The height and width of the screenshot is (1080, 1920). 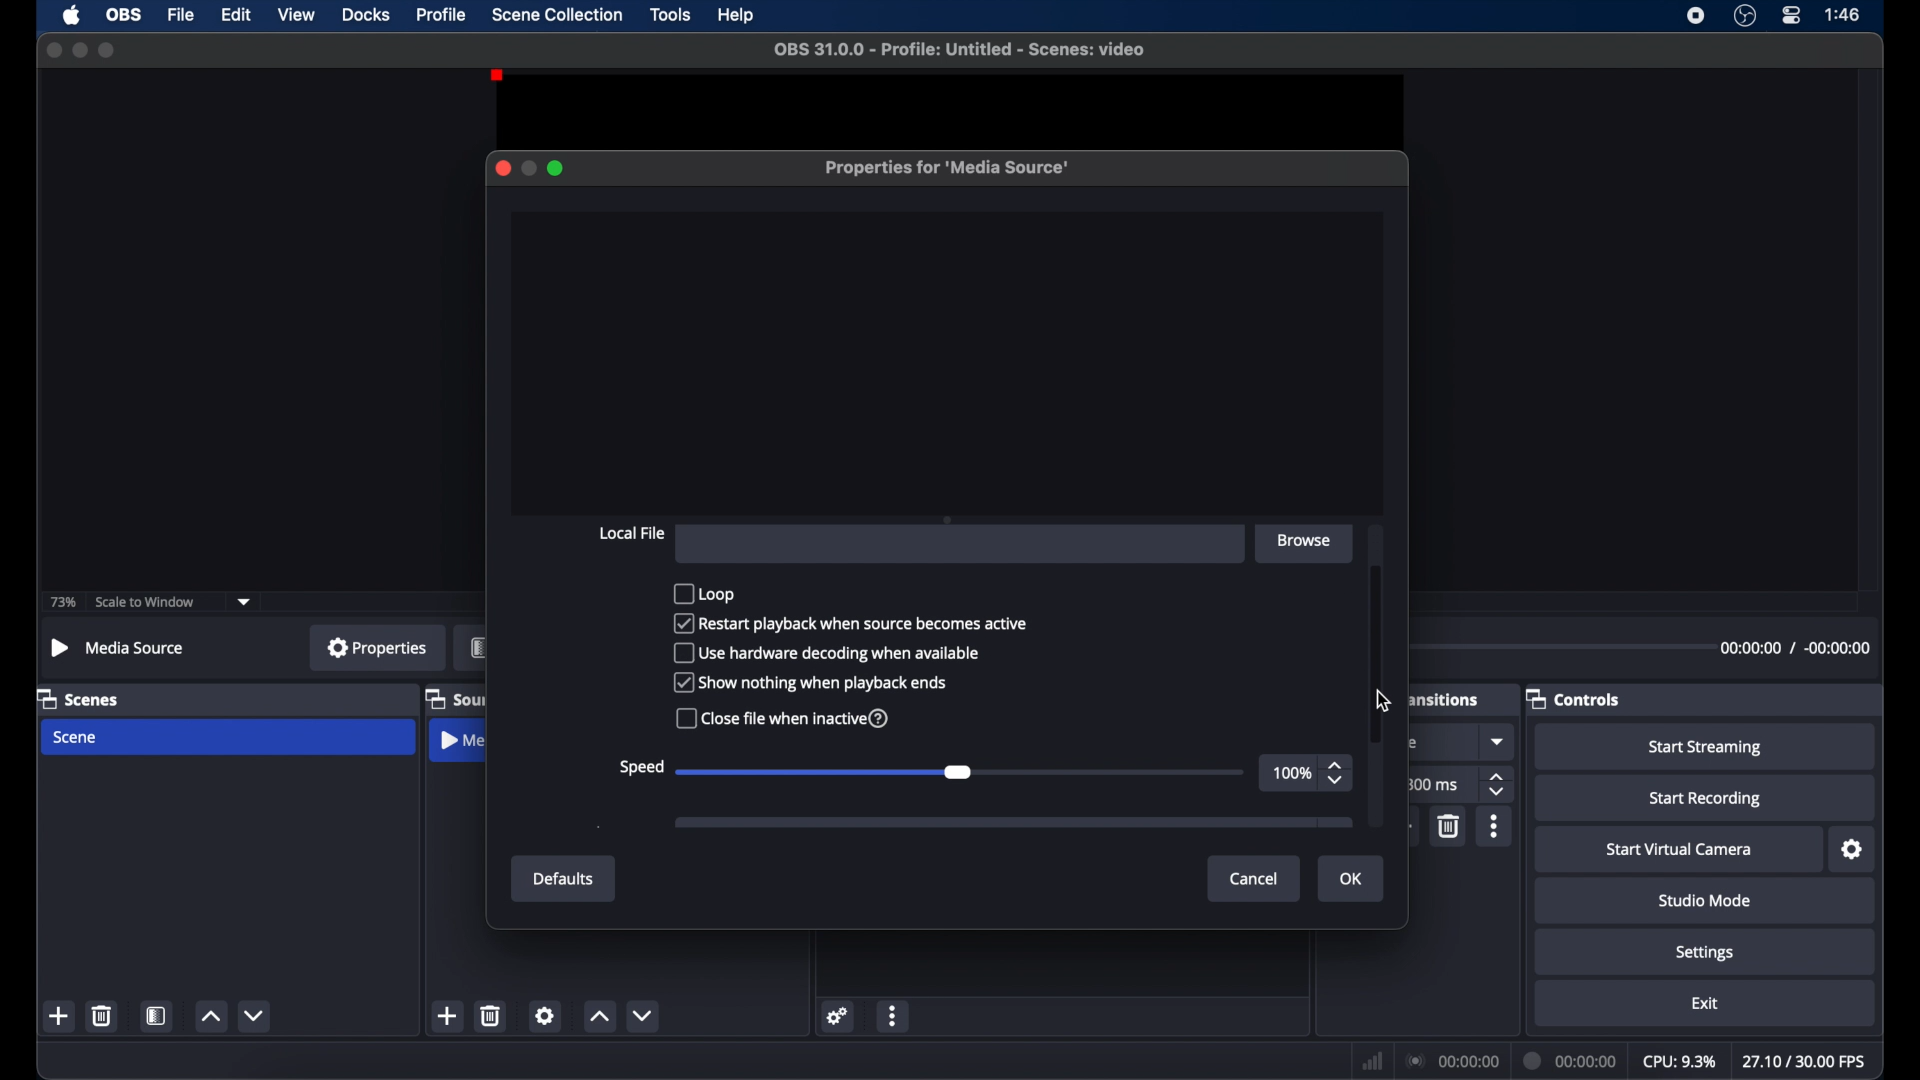 What do you see at coordinates (851, 624) in the screenshot?
I see `restart playback when source becomes active` at bounding box center [851, 624].